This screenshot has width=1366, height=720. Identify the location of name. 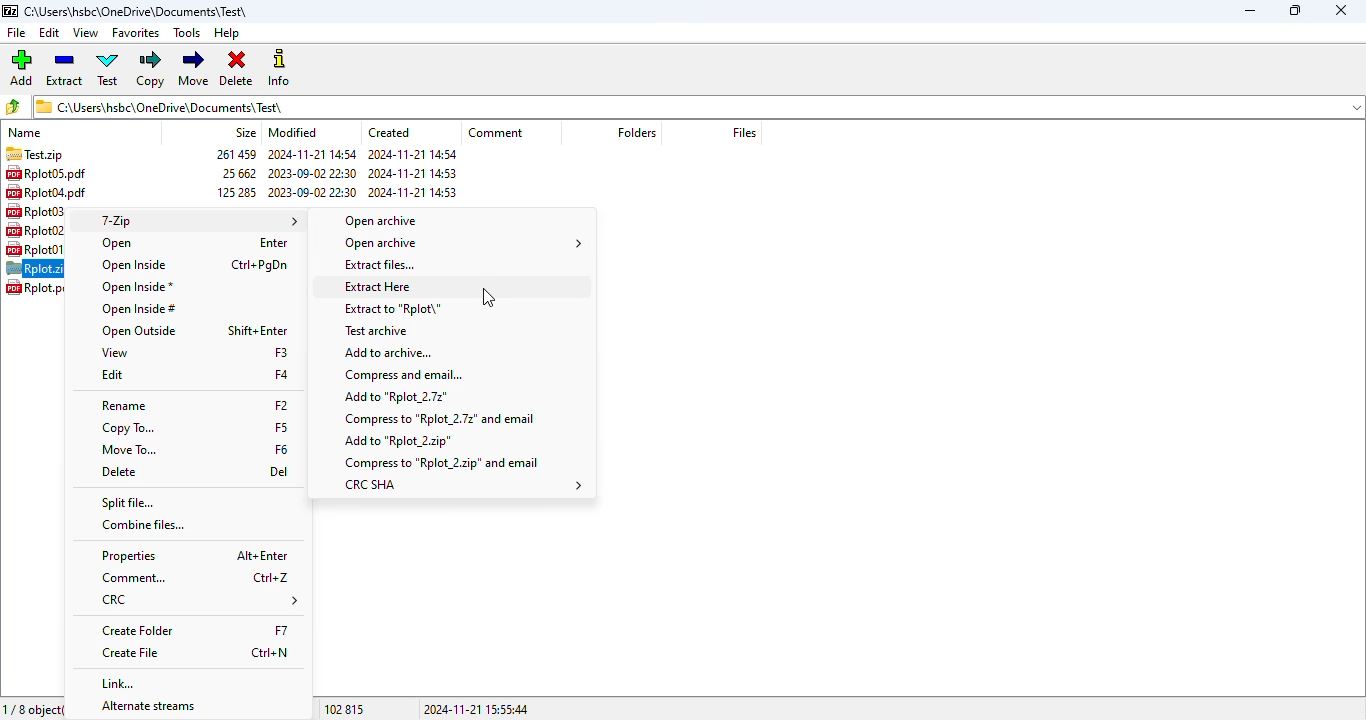
(27, 132).